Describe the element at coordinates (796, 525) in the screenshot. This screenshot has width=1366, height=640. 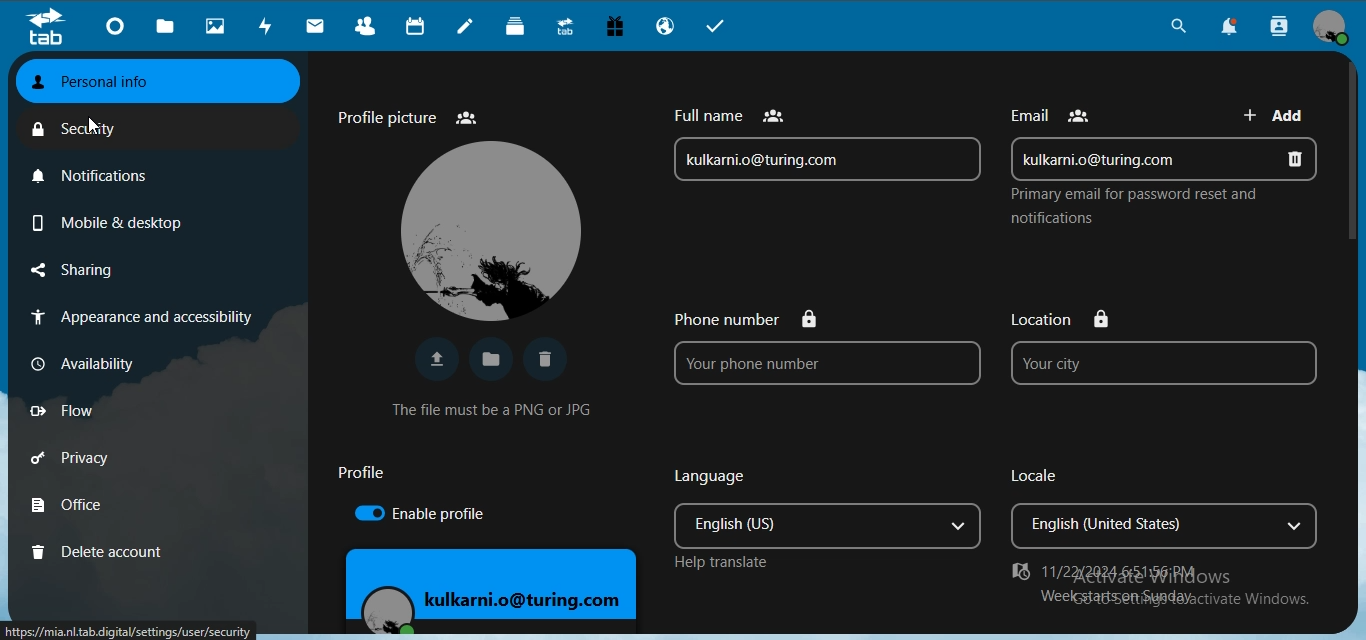
I see `english (US)` at that location.